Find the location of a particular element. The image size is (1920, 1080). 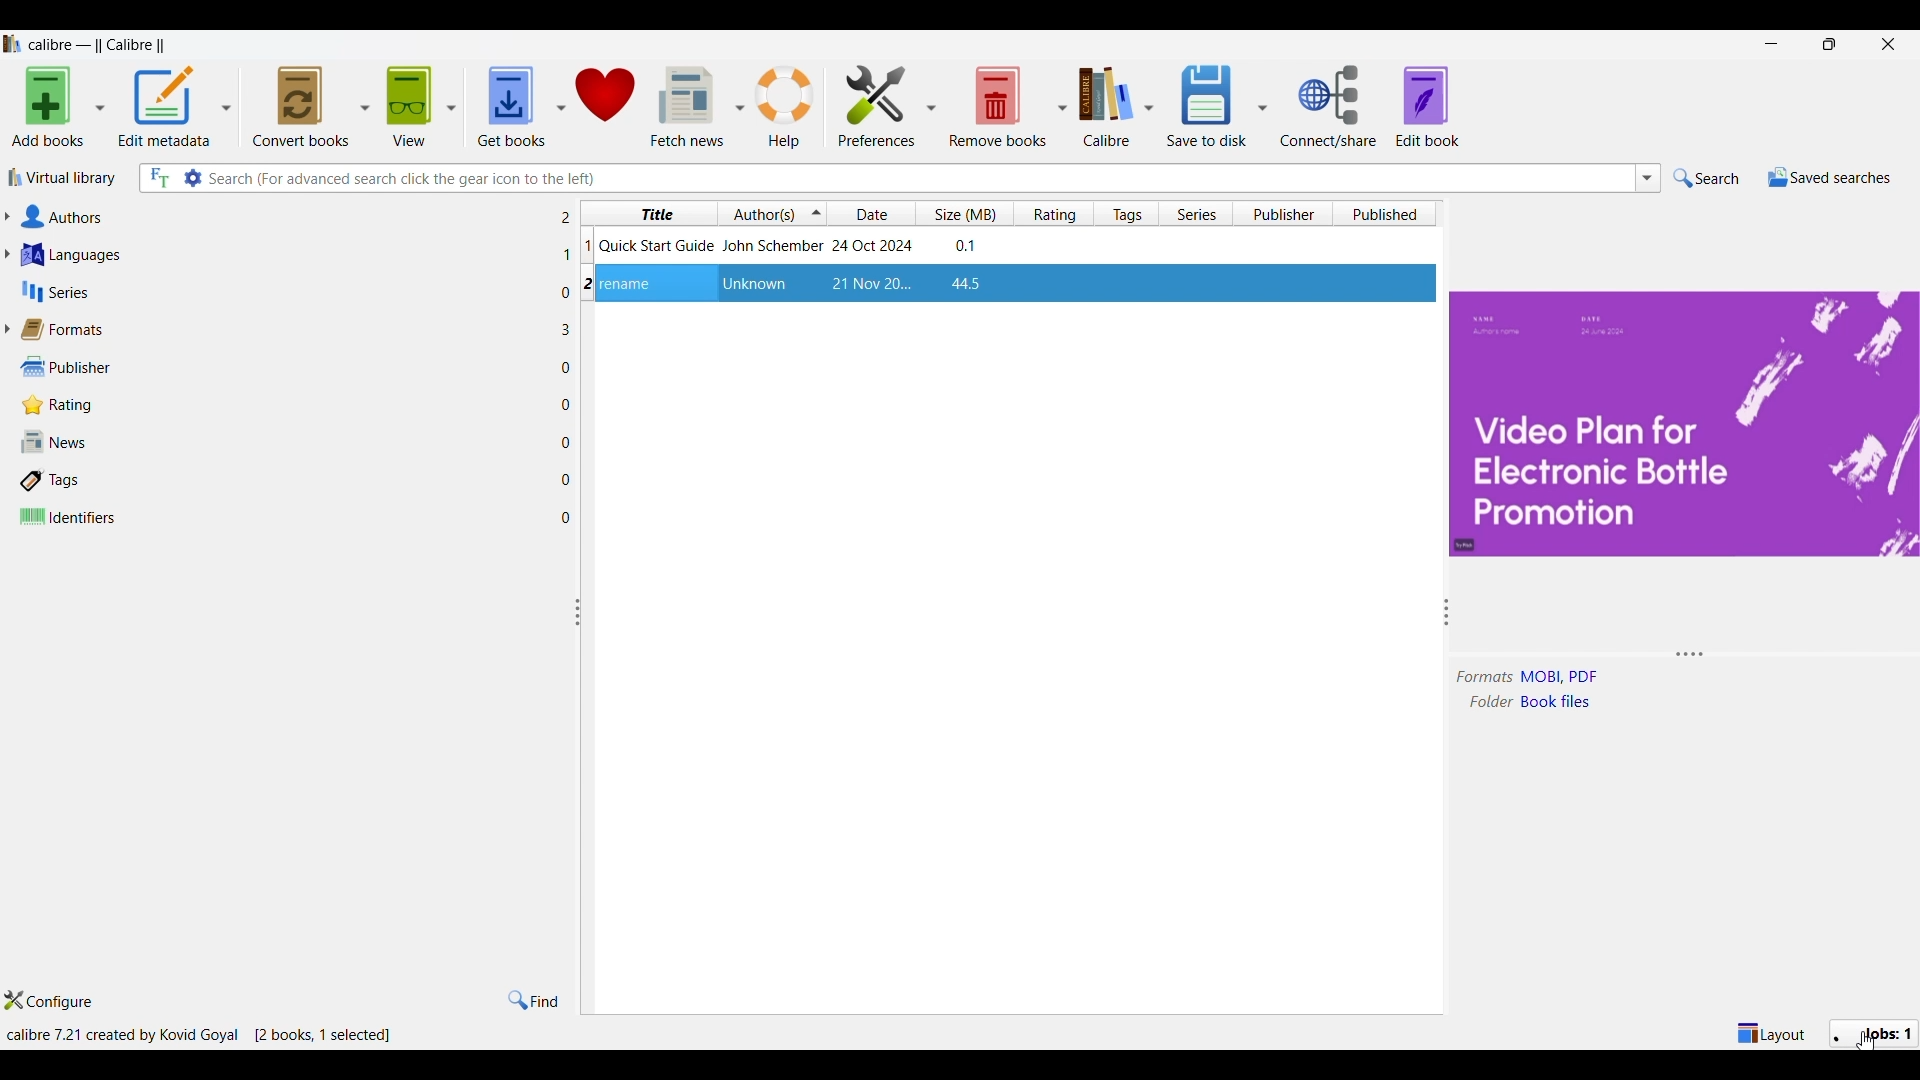

Remove book options is located at coordinates (1061, 108).